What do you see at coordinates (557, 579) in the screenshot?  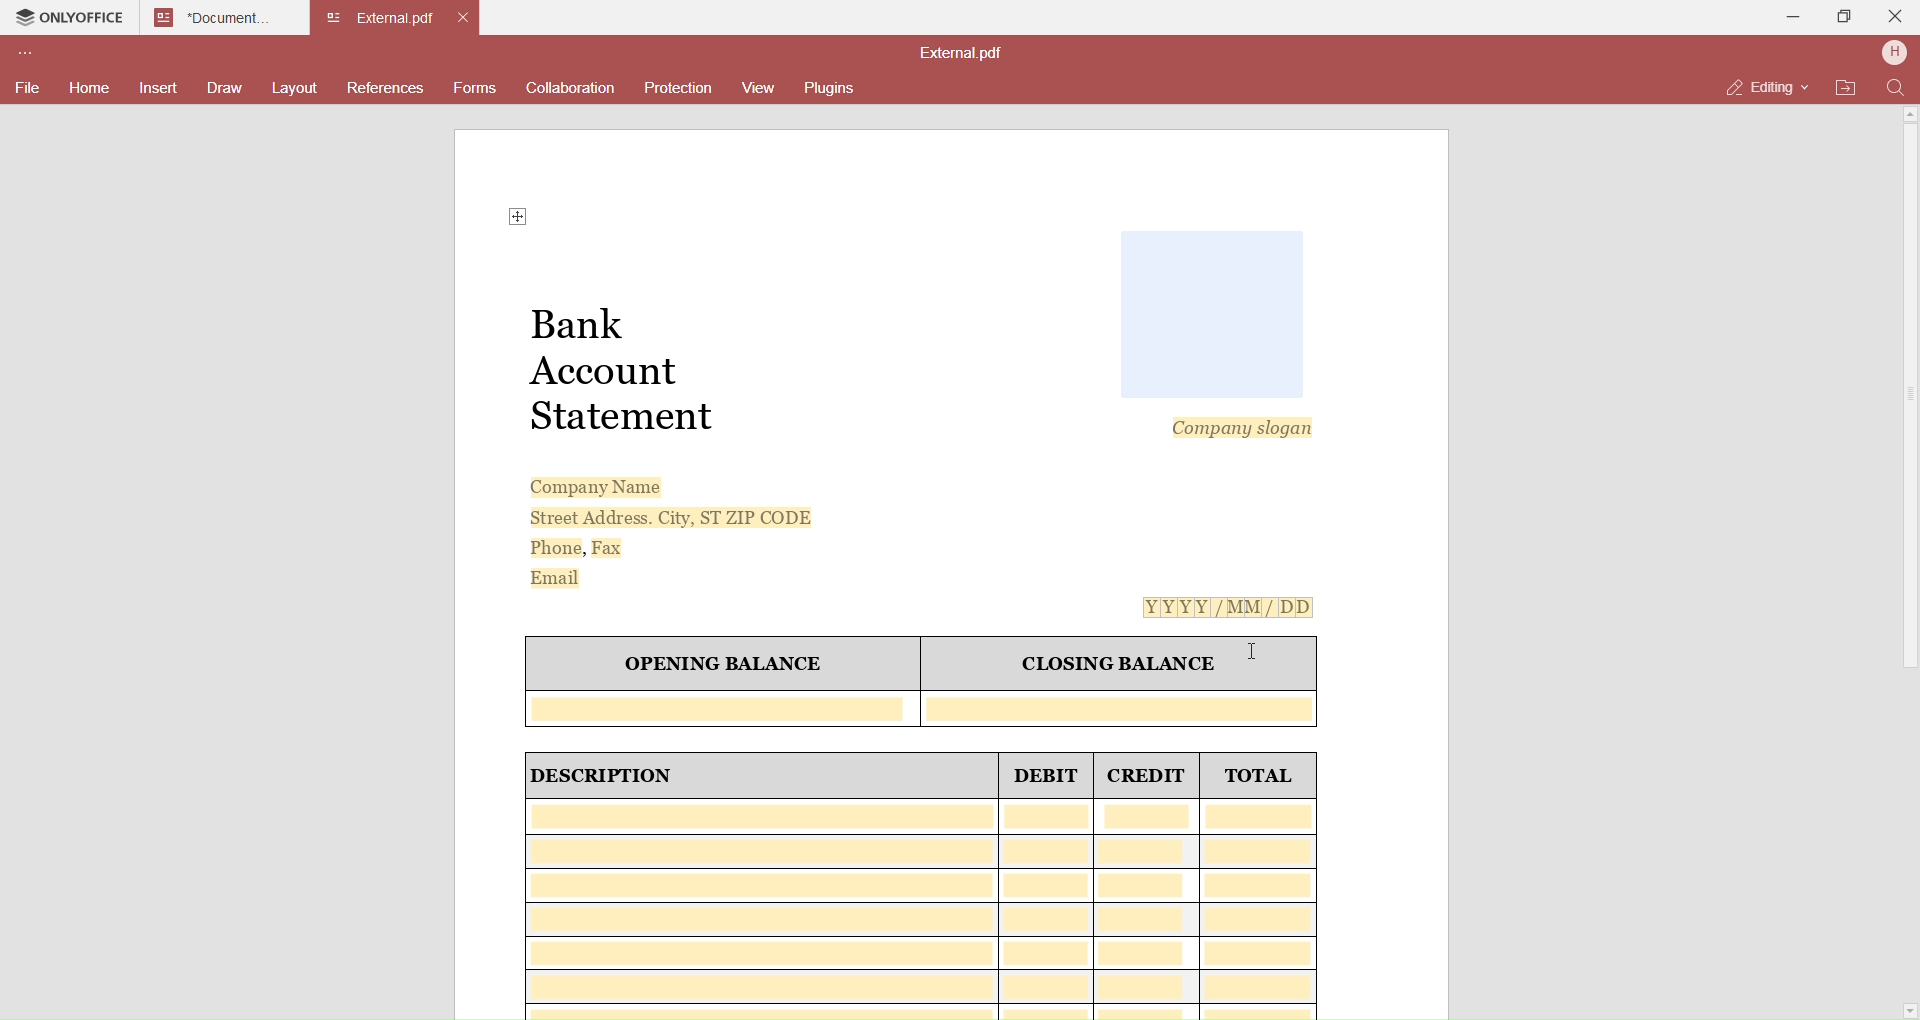 I see `Email` at bounding box center [557, 579].